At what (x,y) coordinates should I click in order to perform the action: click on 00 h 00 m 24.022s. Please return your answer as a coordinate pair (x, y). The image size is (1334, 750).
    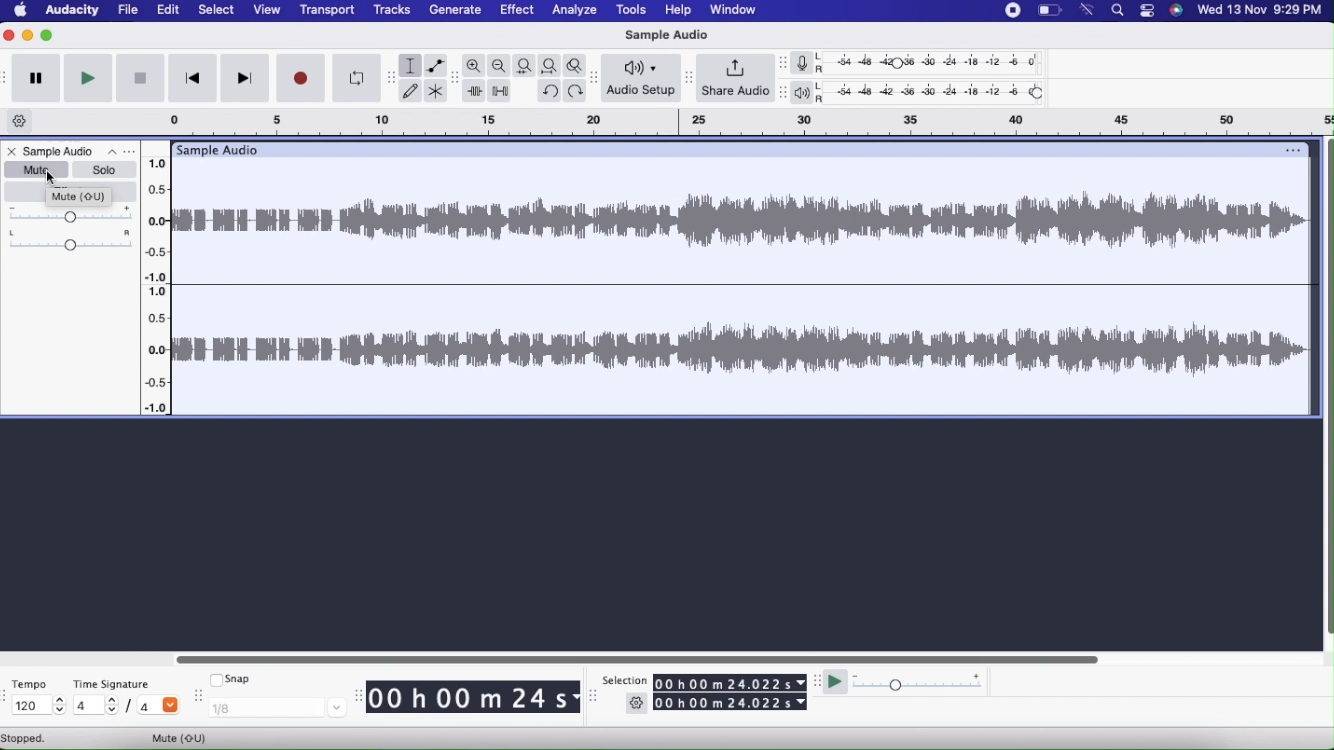
    Looking at the image, I should click on (730, 704).